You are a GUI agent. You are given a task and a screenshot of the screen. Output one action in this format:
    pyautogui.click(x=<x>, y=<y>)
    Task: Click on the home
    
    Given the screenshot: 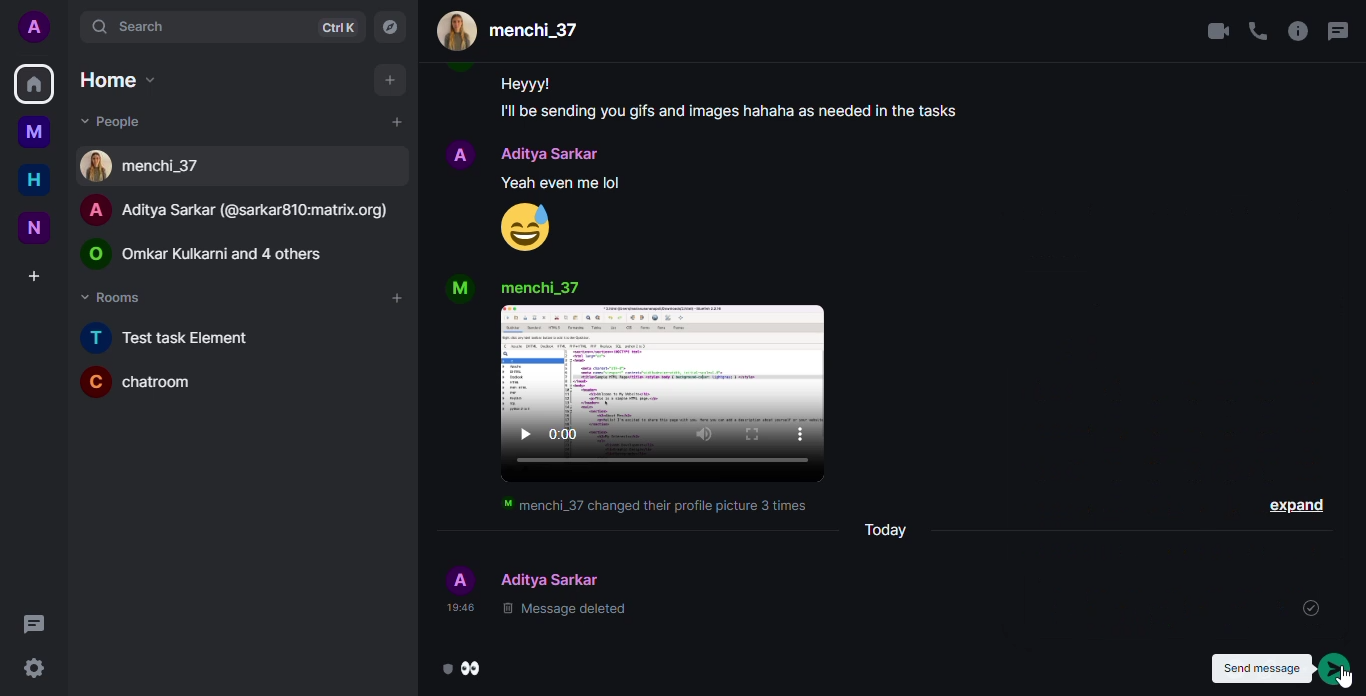 What is the action you would take?
    pyautogui.click(x=35, y=85)
    